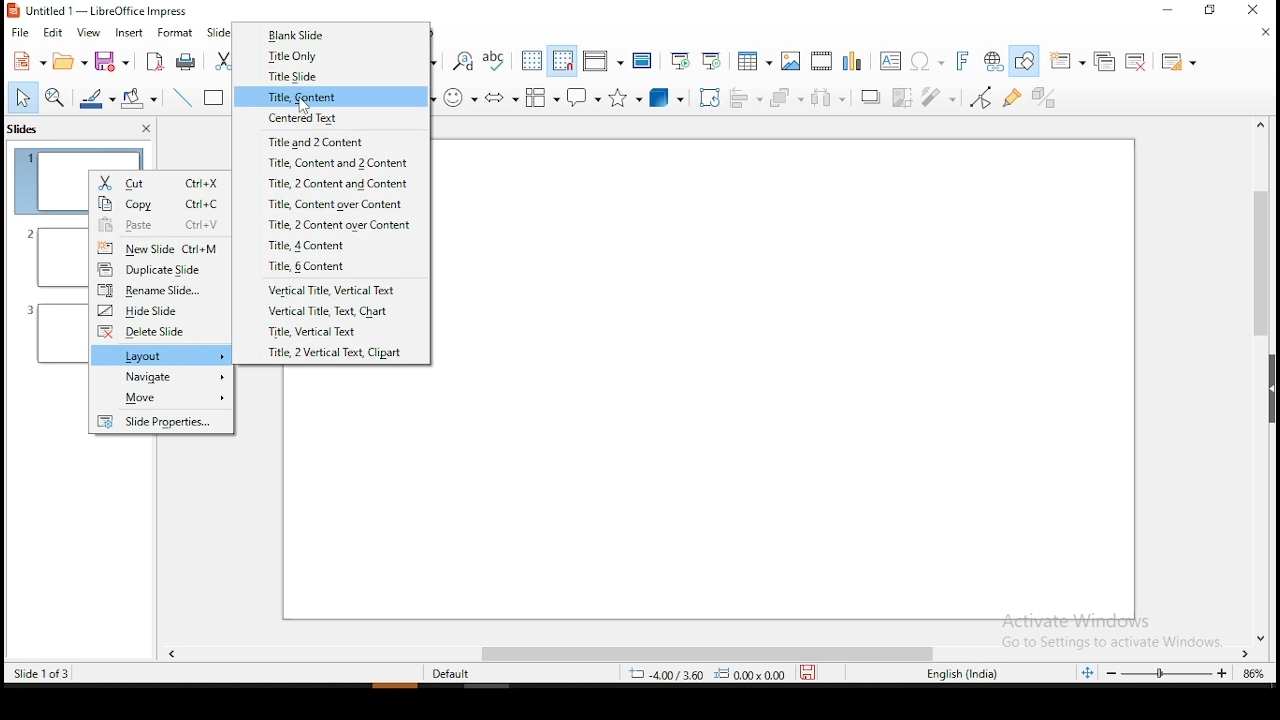 Image resolution: width=1280 pixels, height=720 pixels. I want to click on display grid, so click(532, 62).